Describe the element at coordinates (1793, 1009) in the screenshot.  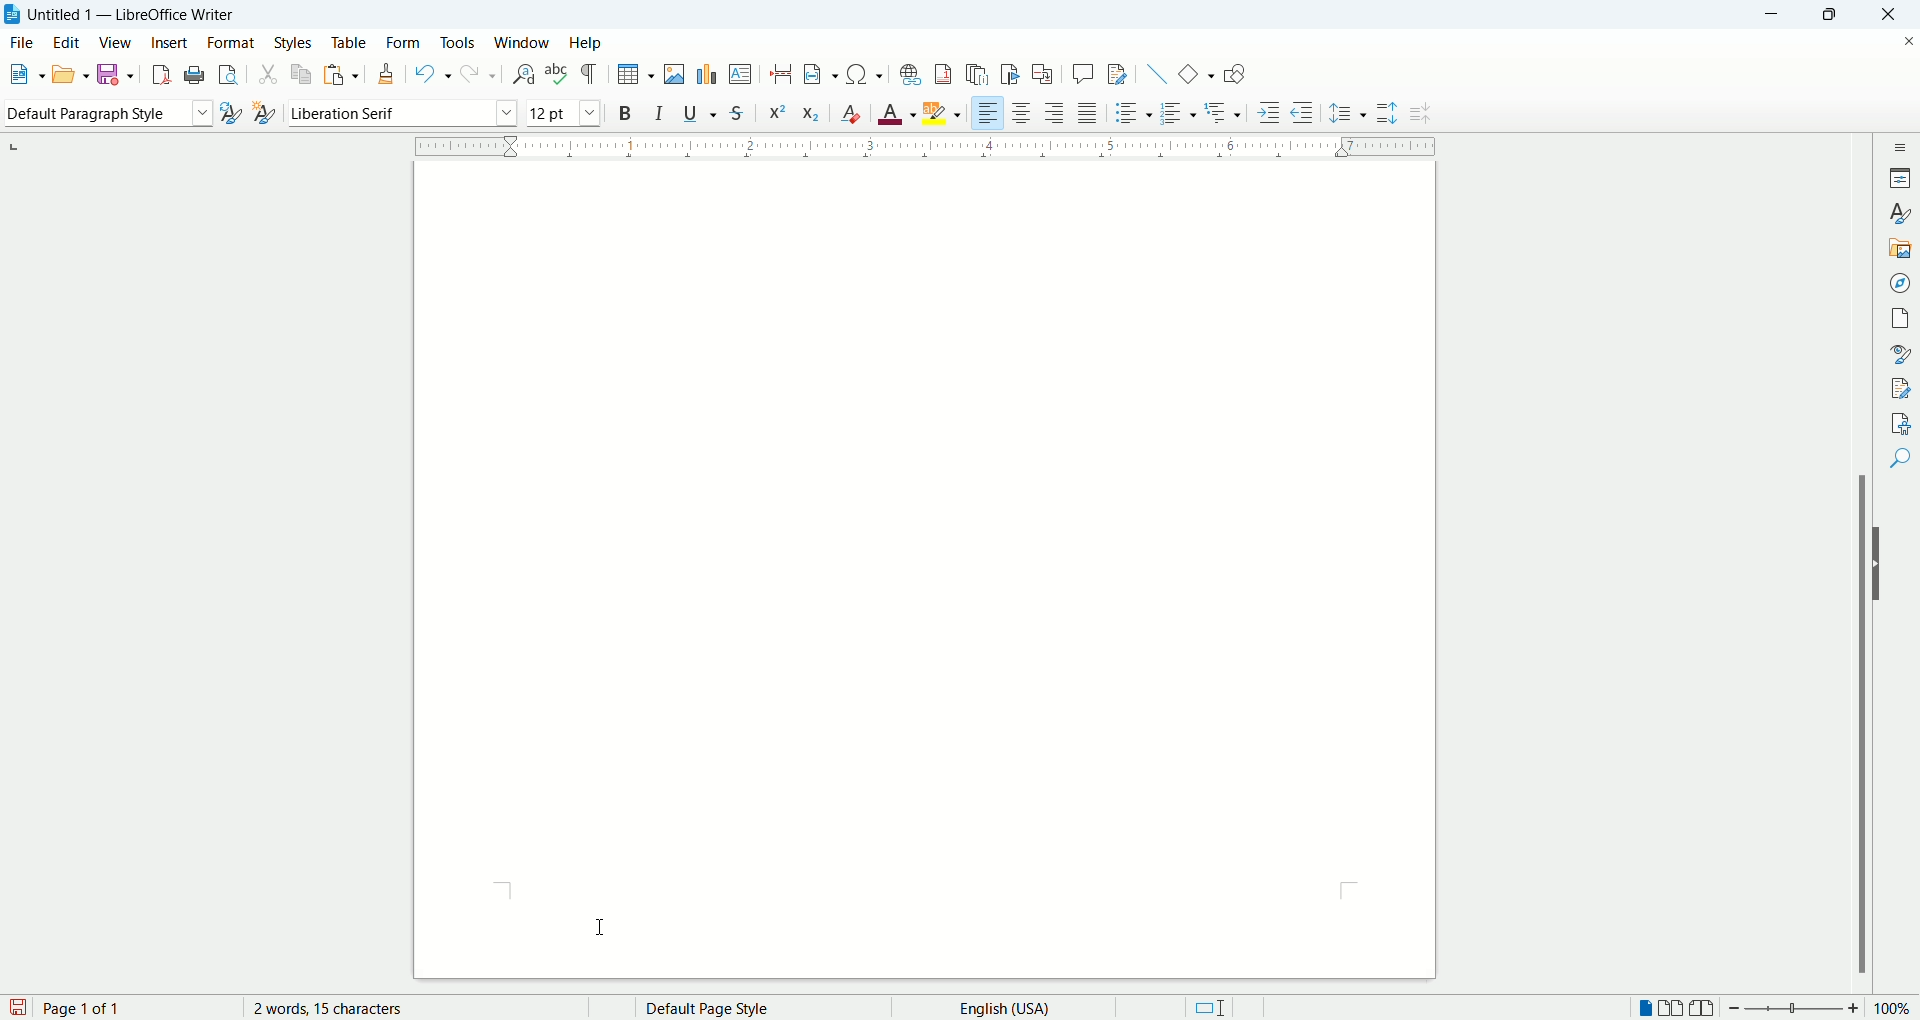
I see `zoom bar` at that location.